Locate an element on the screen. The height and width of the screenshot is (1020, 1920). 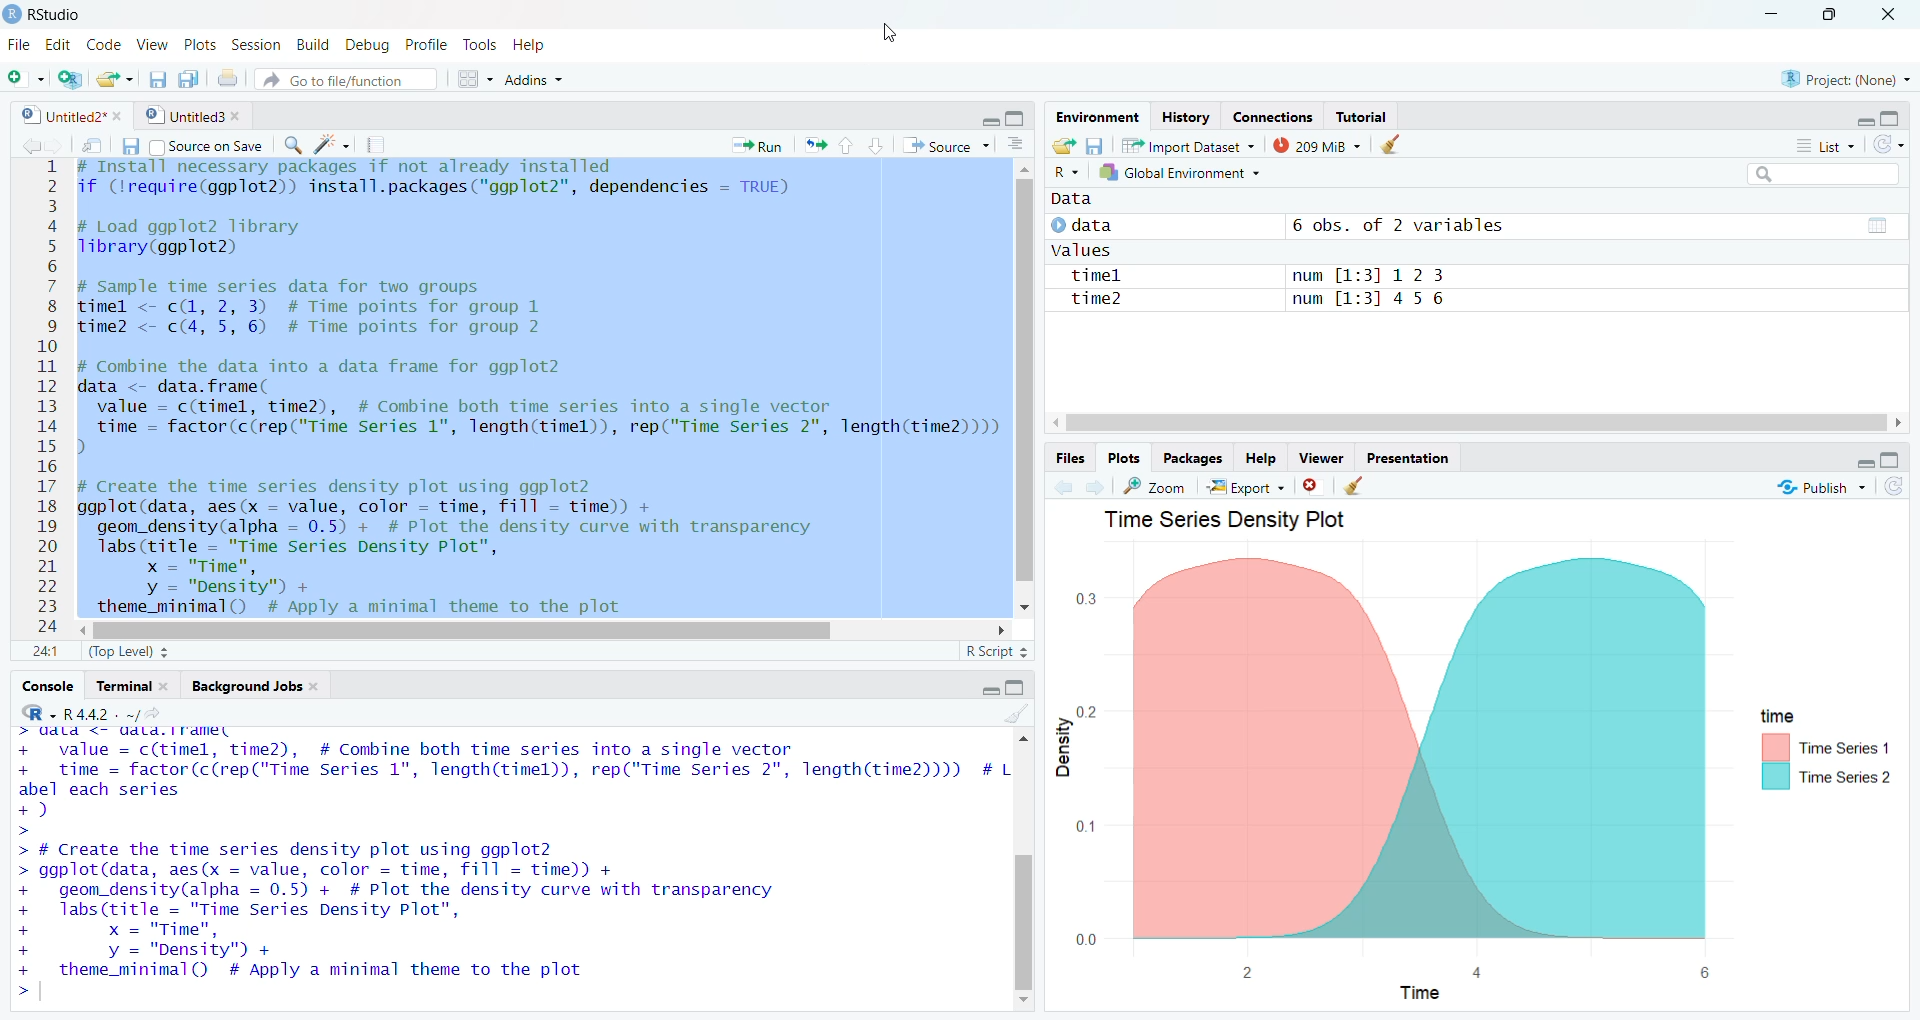
Run is located at coordinates (756, 146).